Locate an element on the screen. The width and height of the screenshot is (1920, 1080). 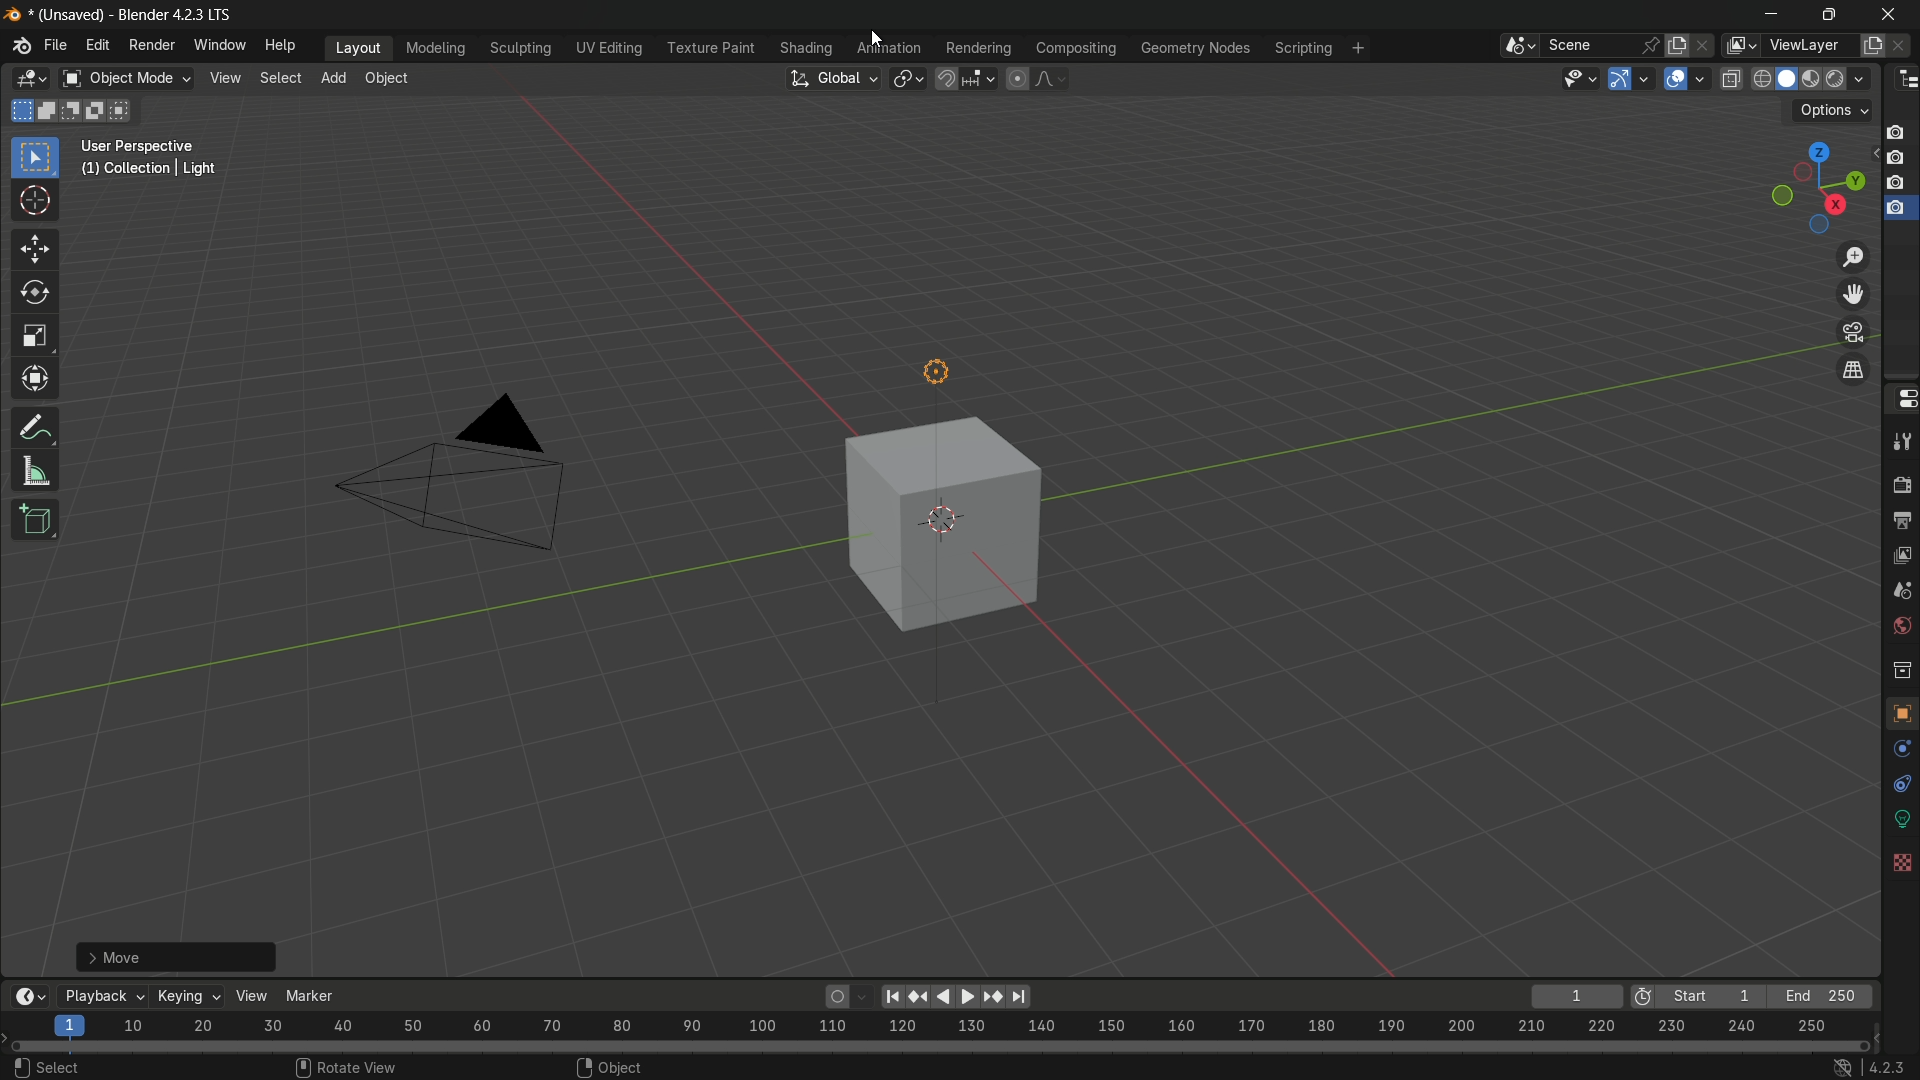
gizmos is located at coordinates (1648, 78).